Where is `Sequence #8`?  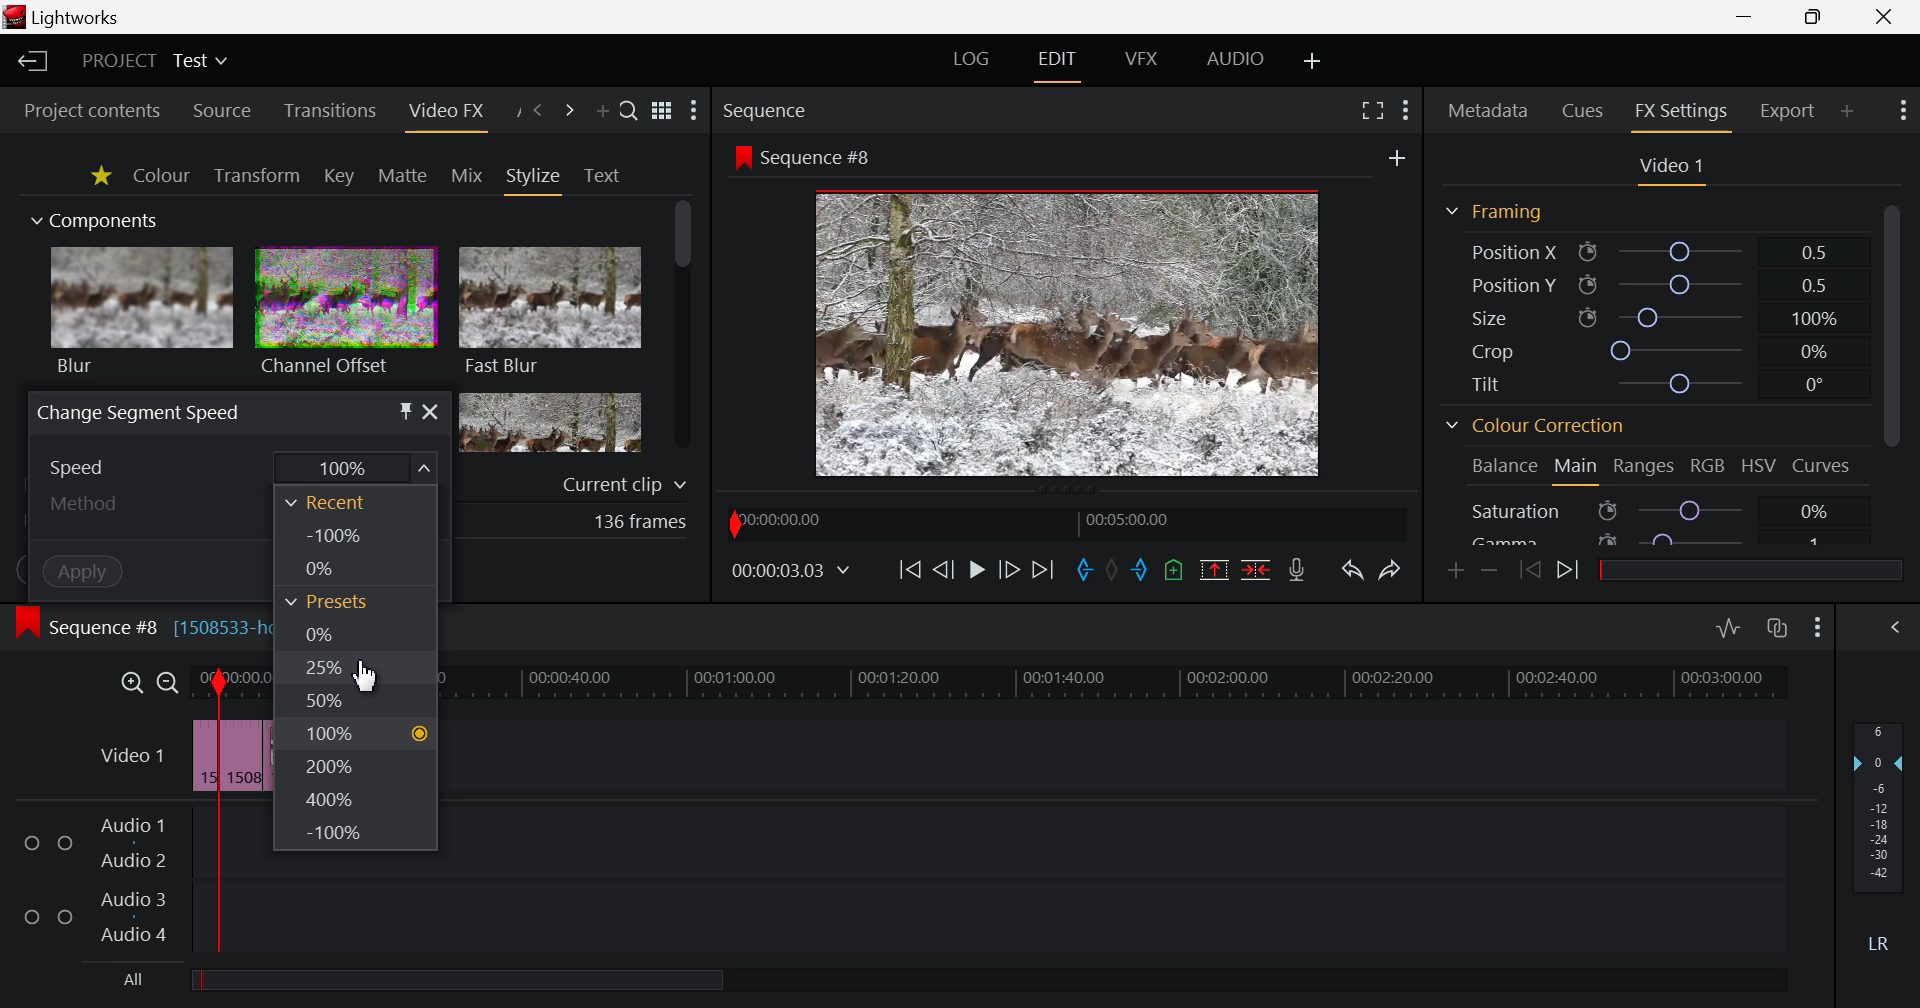
Sequence #8 is located at coordinates (805, 156).